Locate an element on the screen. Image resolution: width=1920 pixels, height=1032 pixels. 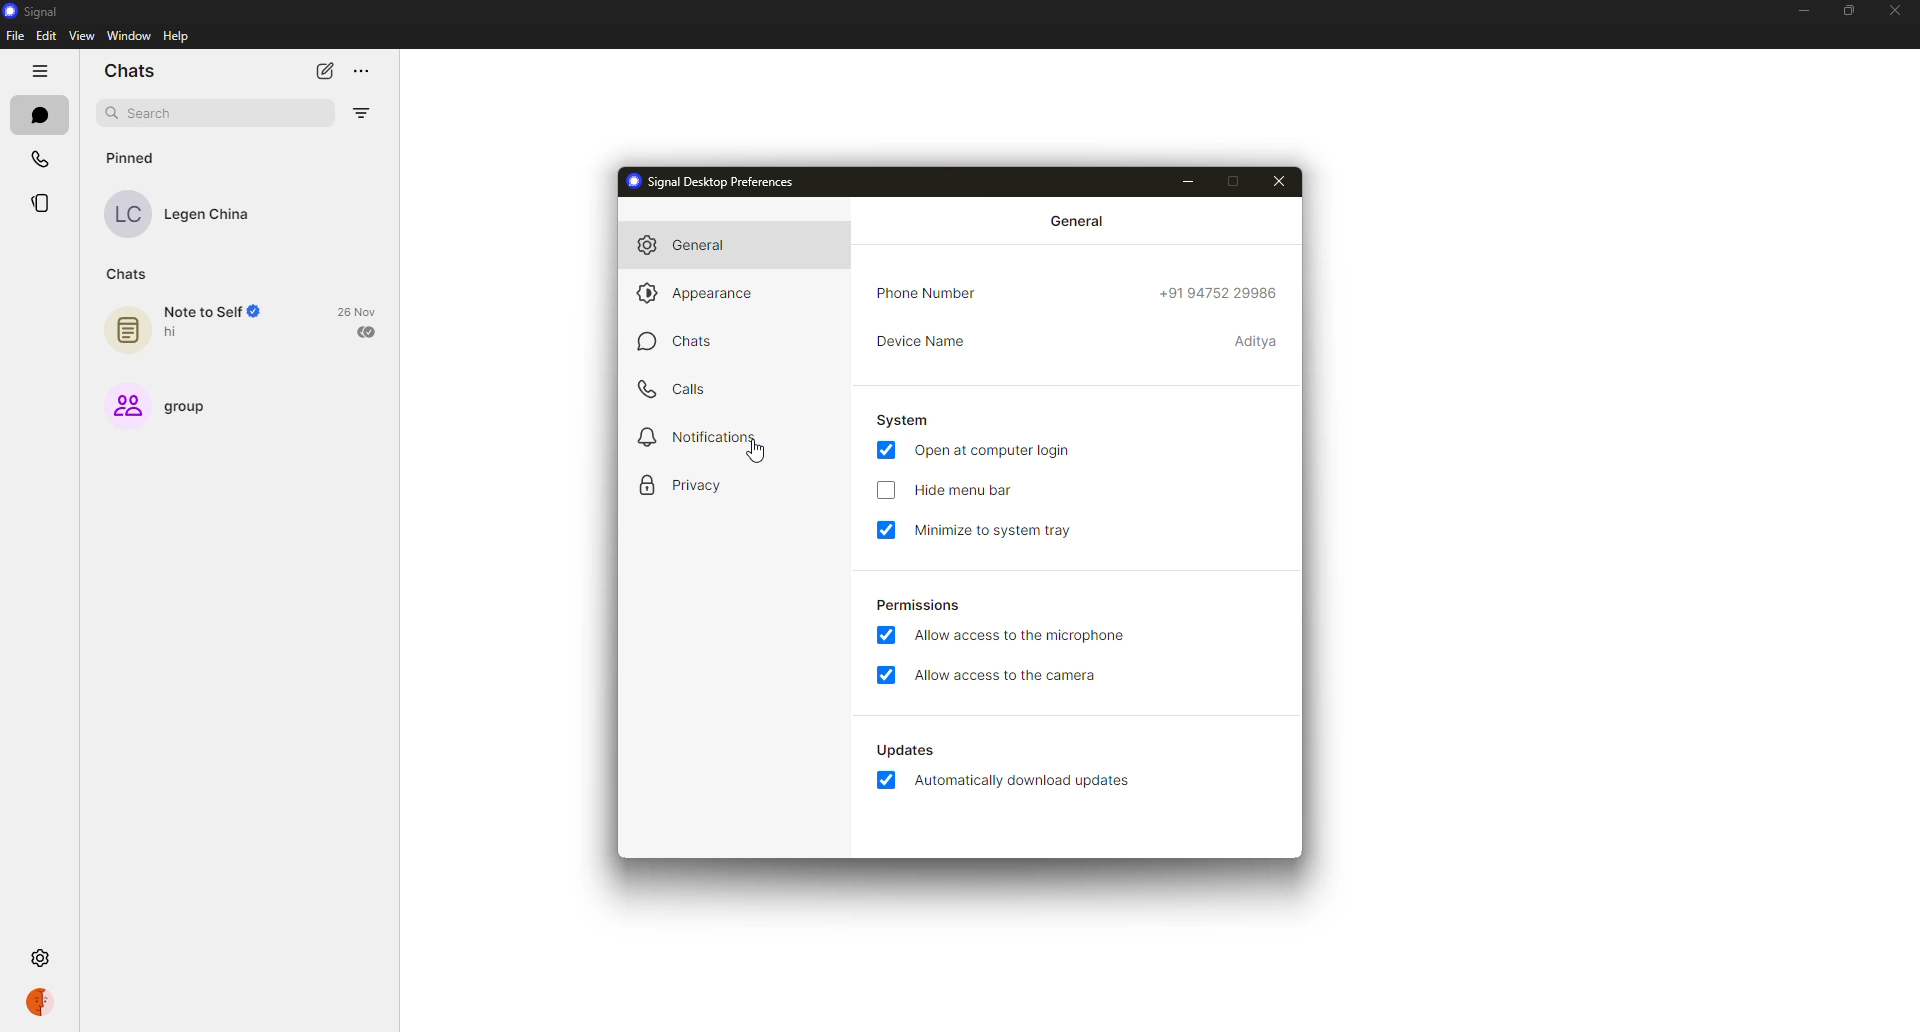
window is located at coordinates (132, 36).